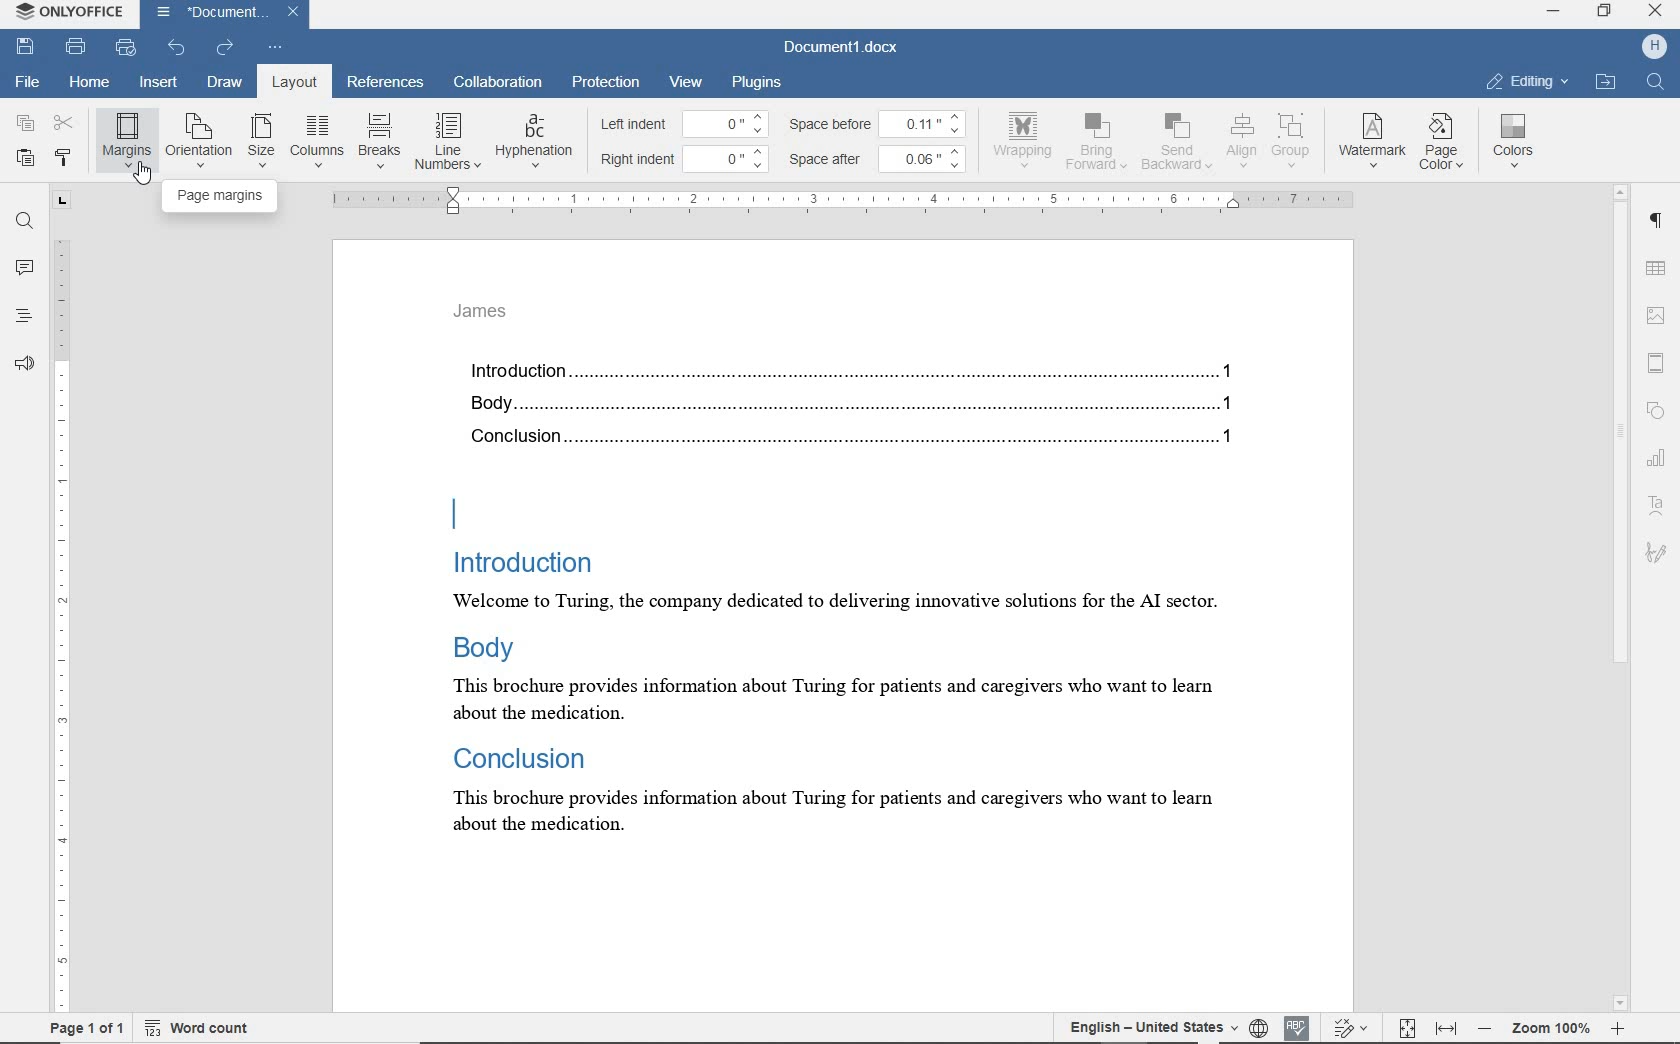  What do you see at coordinates (605, 81) in the screenshot?
I see `protection` at bounding box center [605, 81].